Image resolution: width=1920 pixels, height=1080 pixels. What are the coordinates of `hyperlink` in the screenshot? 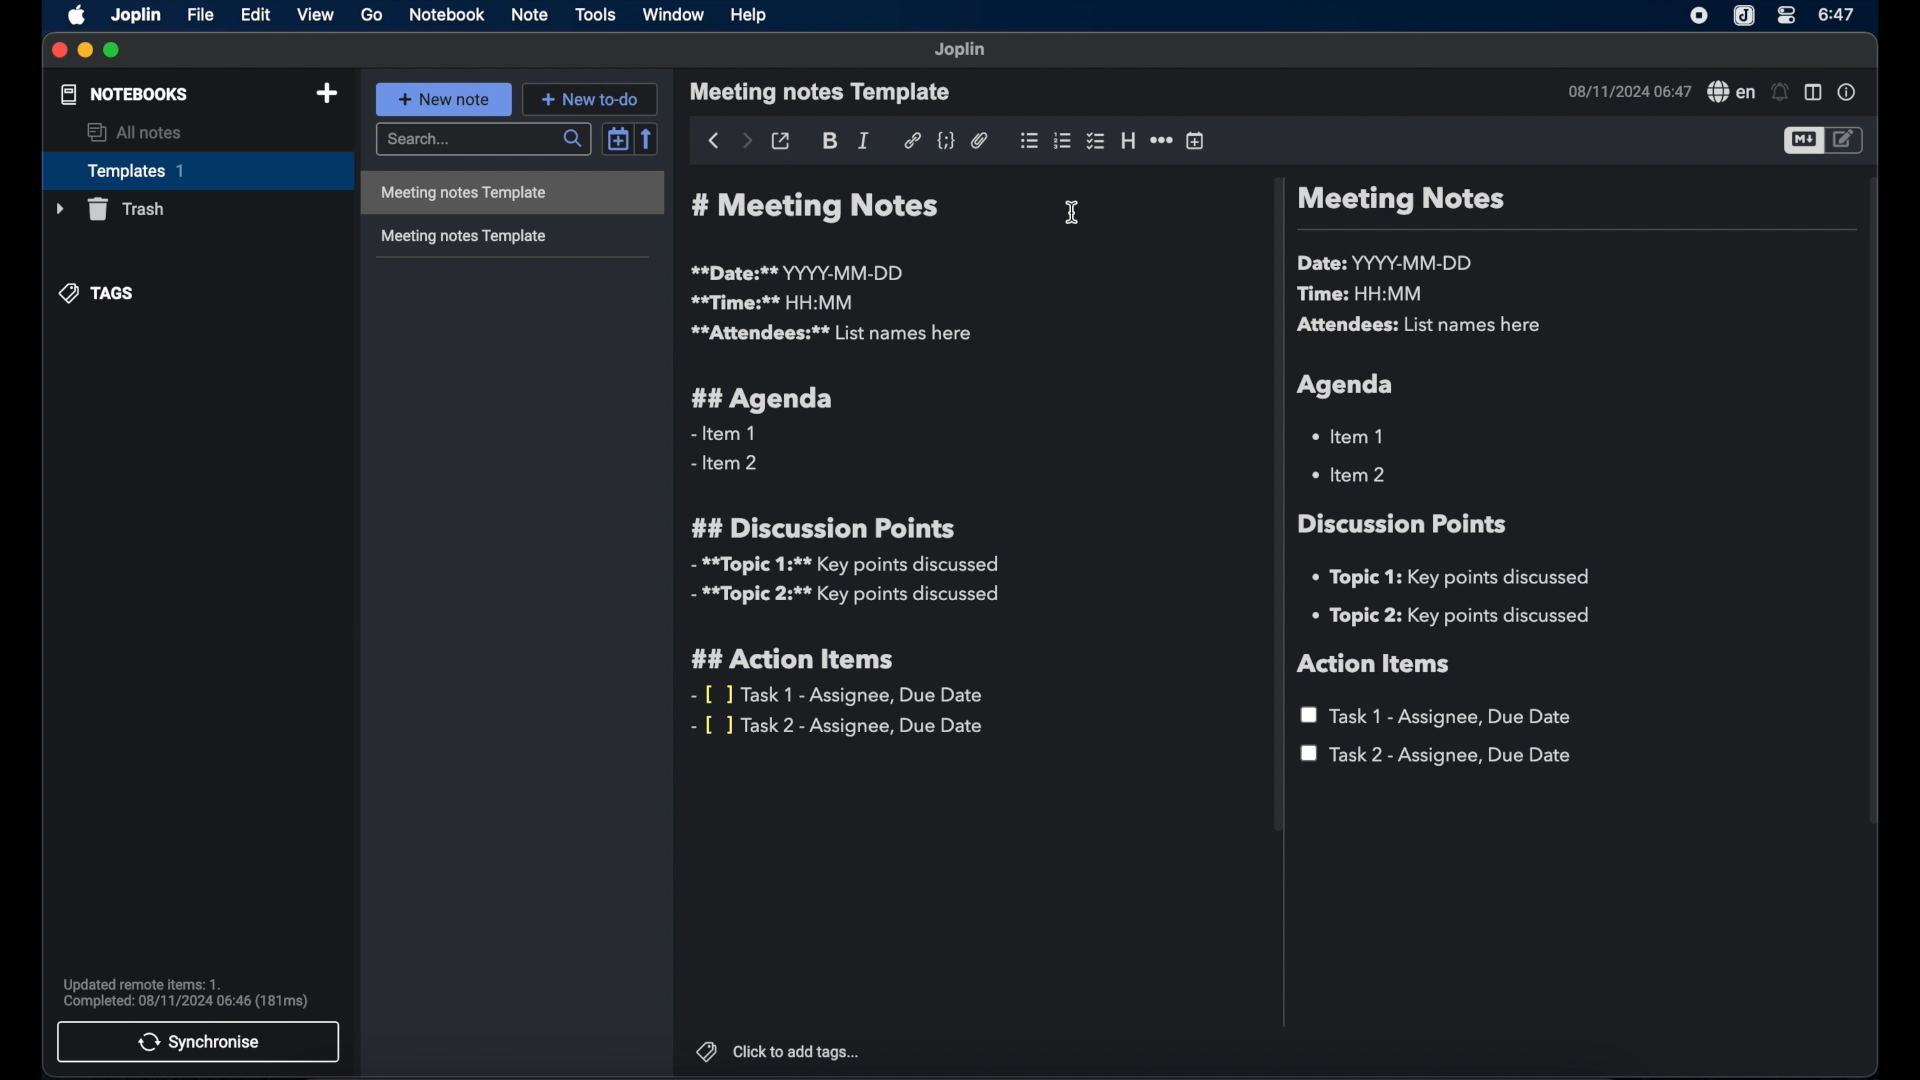 It's located at (912, 140).